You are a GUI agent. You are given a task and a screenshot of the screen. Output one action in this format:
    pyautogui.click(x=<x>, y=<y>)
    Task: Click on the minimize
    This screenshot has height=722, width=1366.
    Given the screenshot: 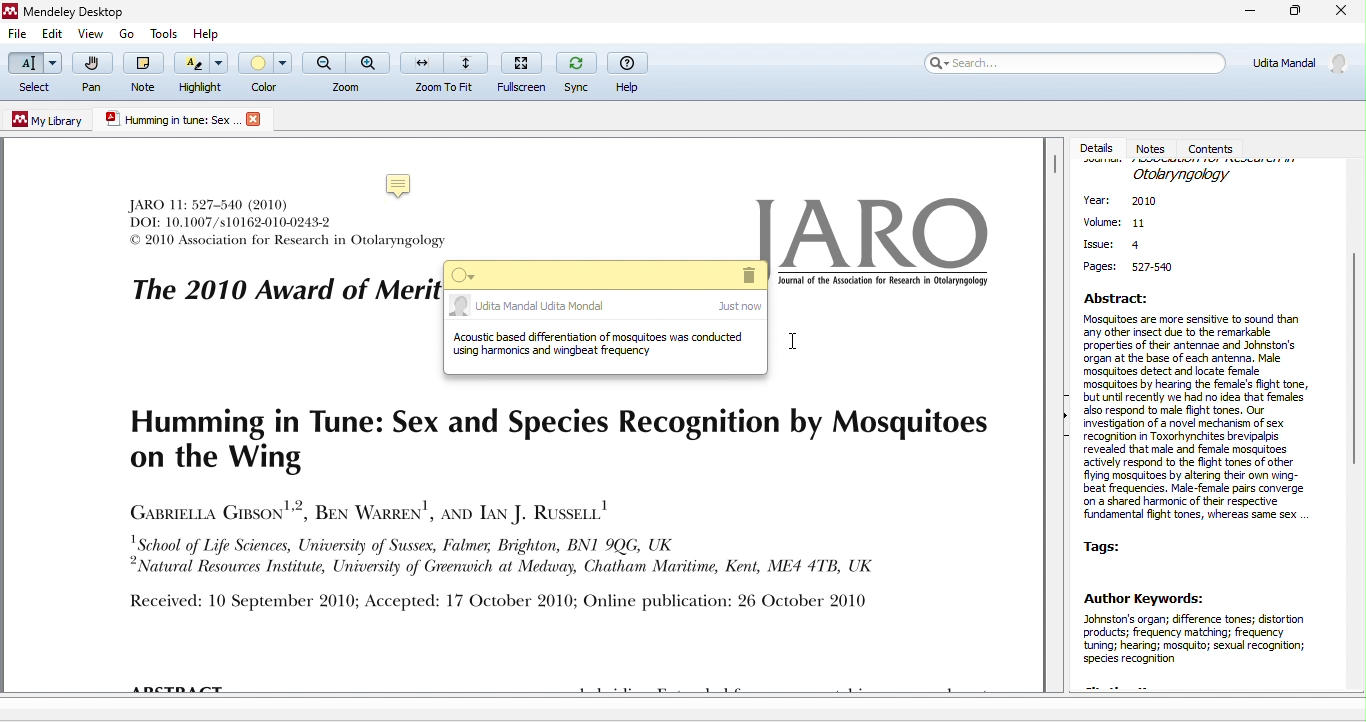 What is the action you would take?
    pyautogui.click(x=1243, y=13)
    